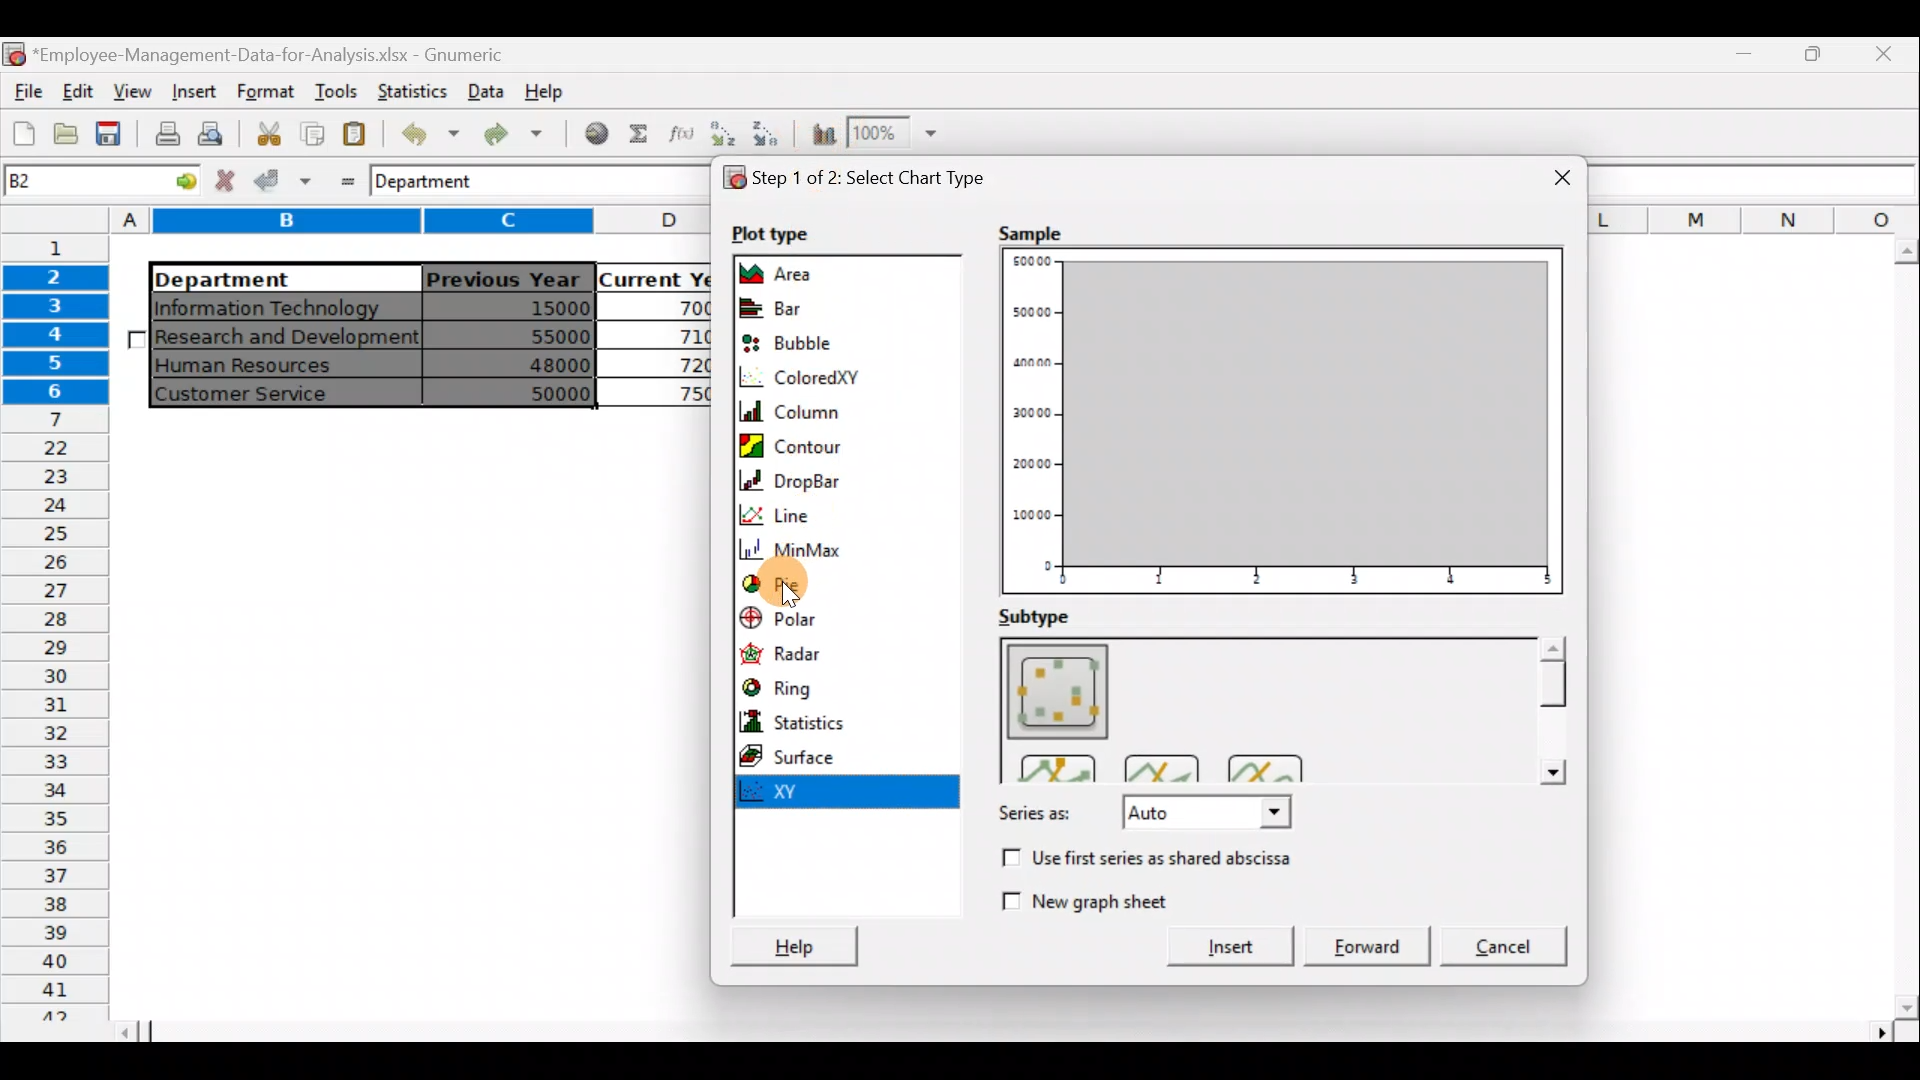  I want to click on Maximize, so click(1751, 57).